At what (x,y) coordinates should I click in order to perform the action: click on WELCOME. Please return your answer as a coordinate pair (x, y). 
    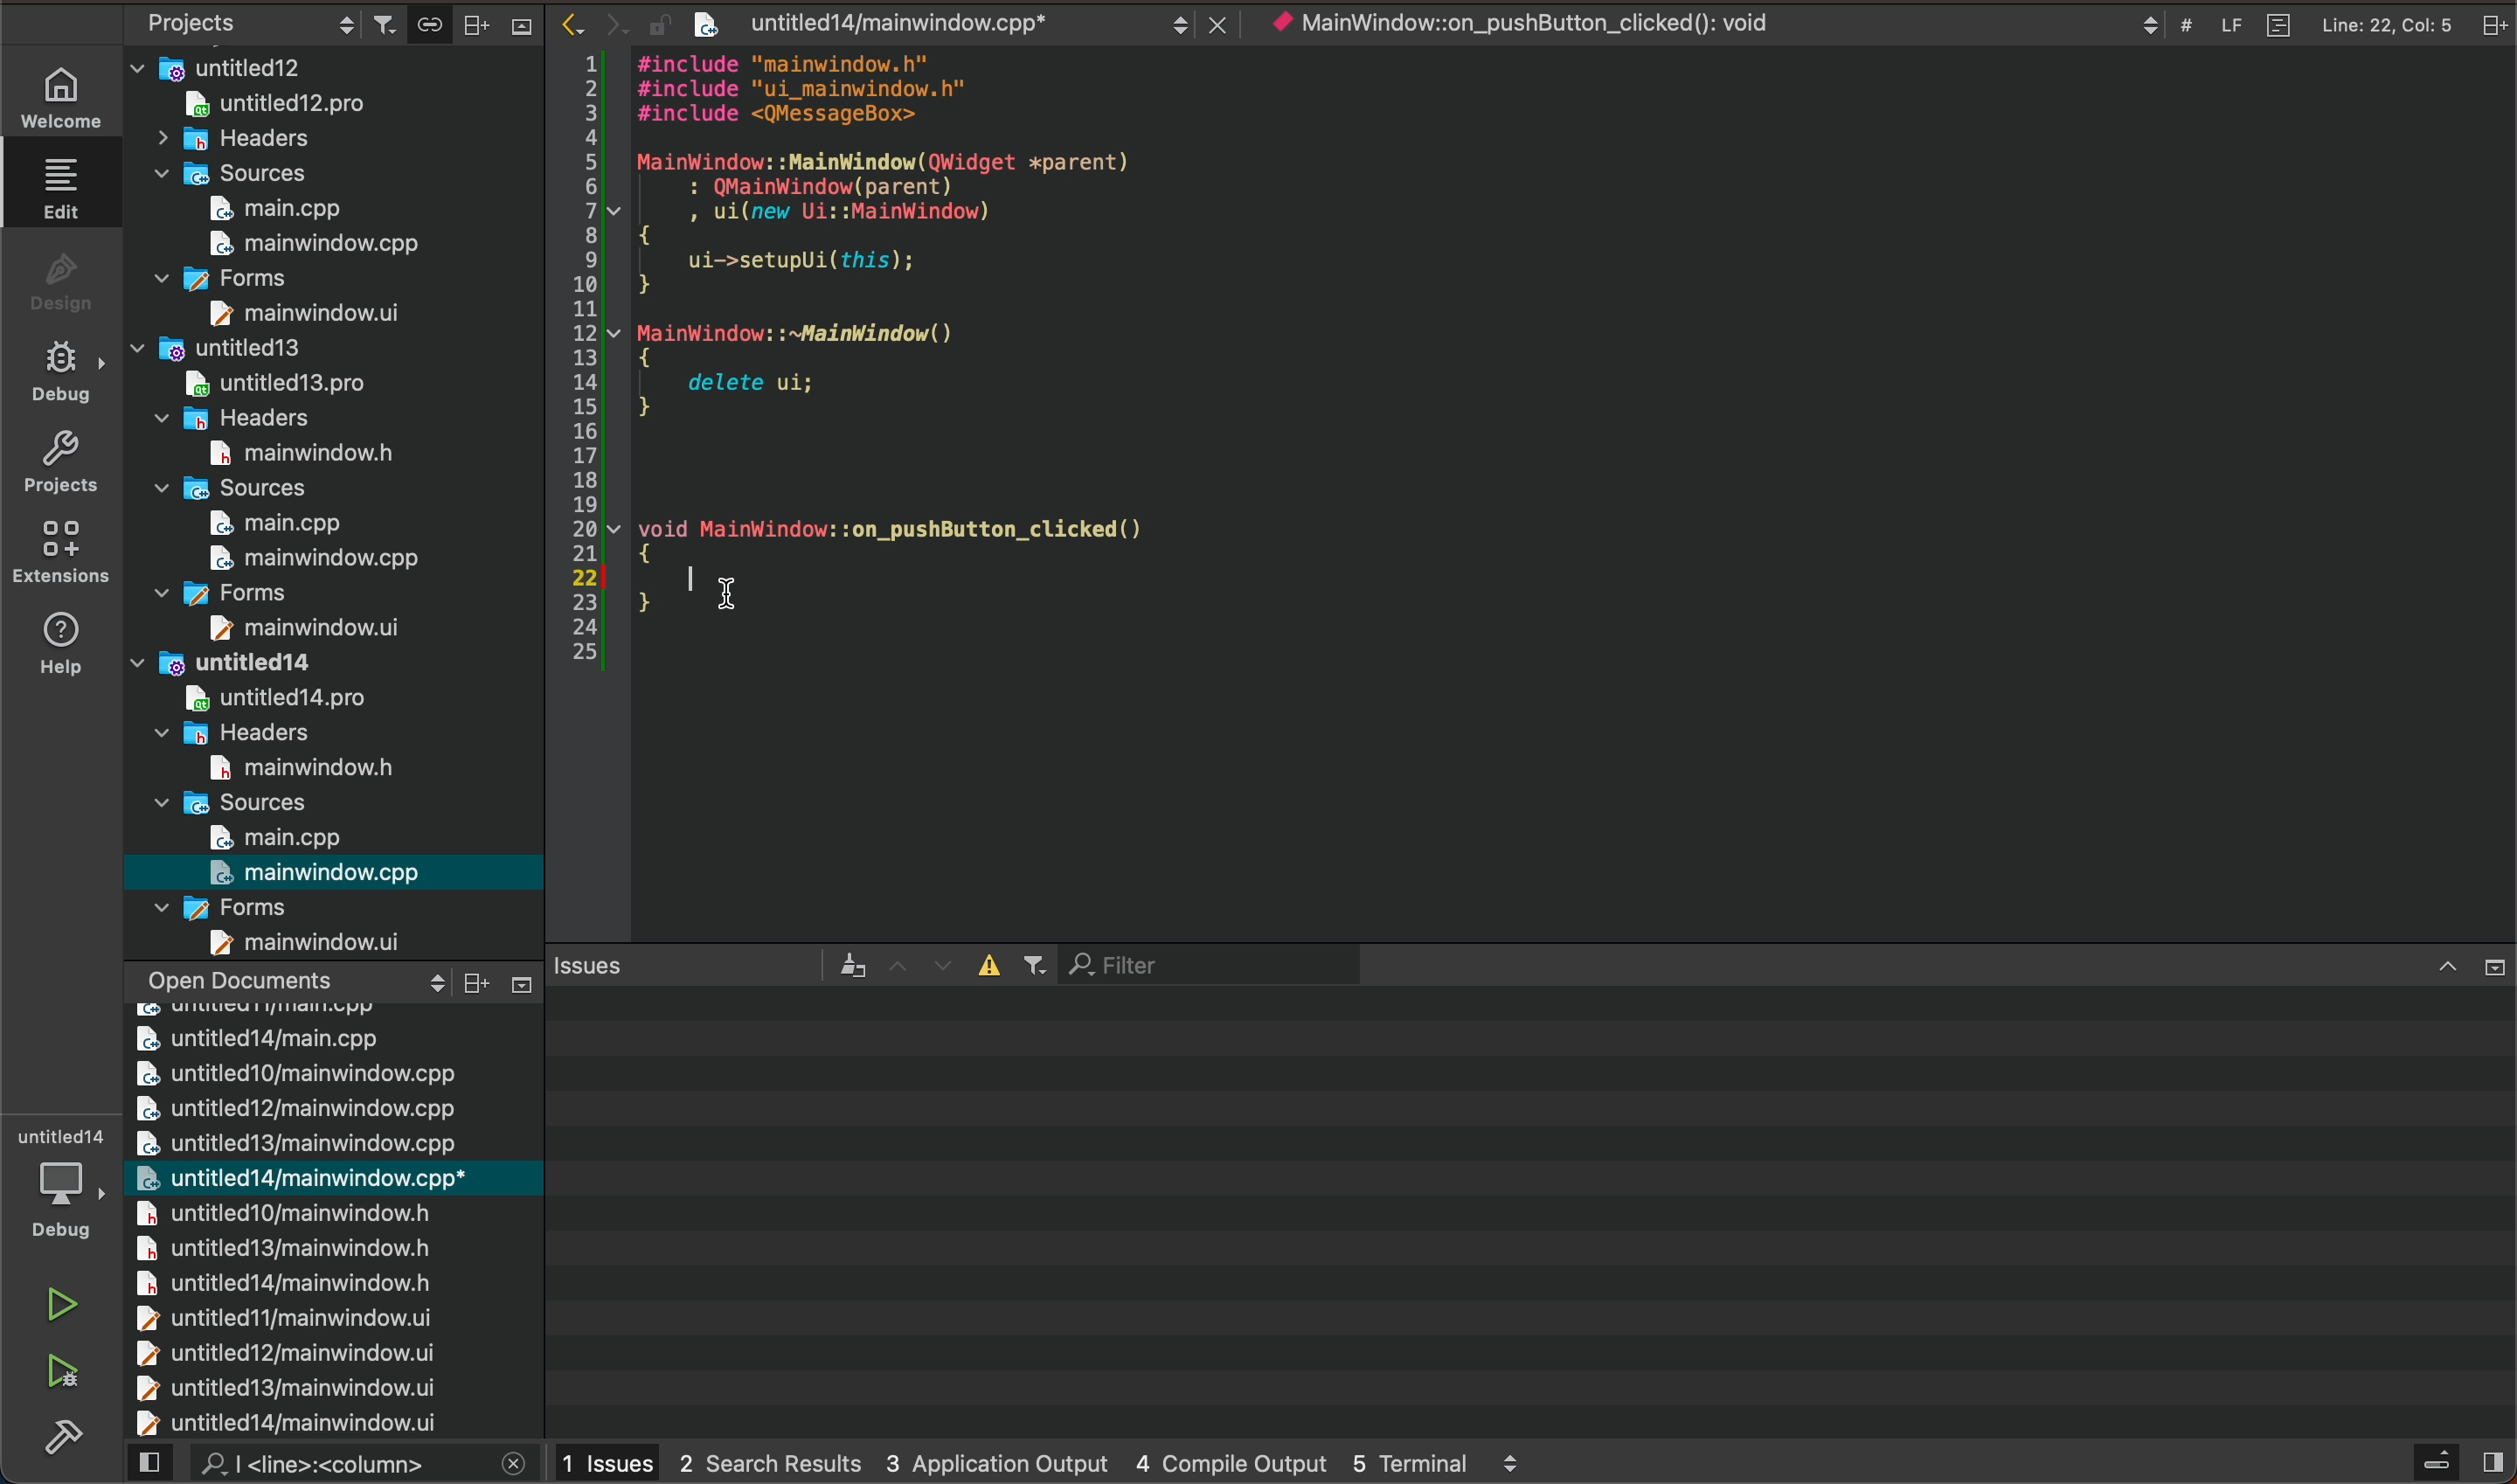
    Looking at the image, I should click on (63, 102).